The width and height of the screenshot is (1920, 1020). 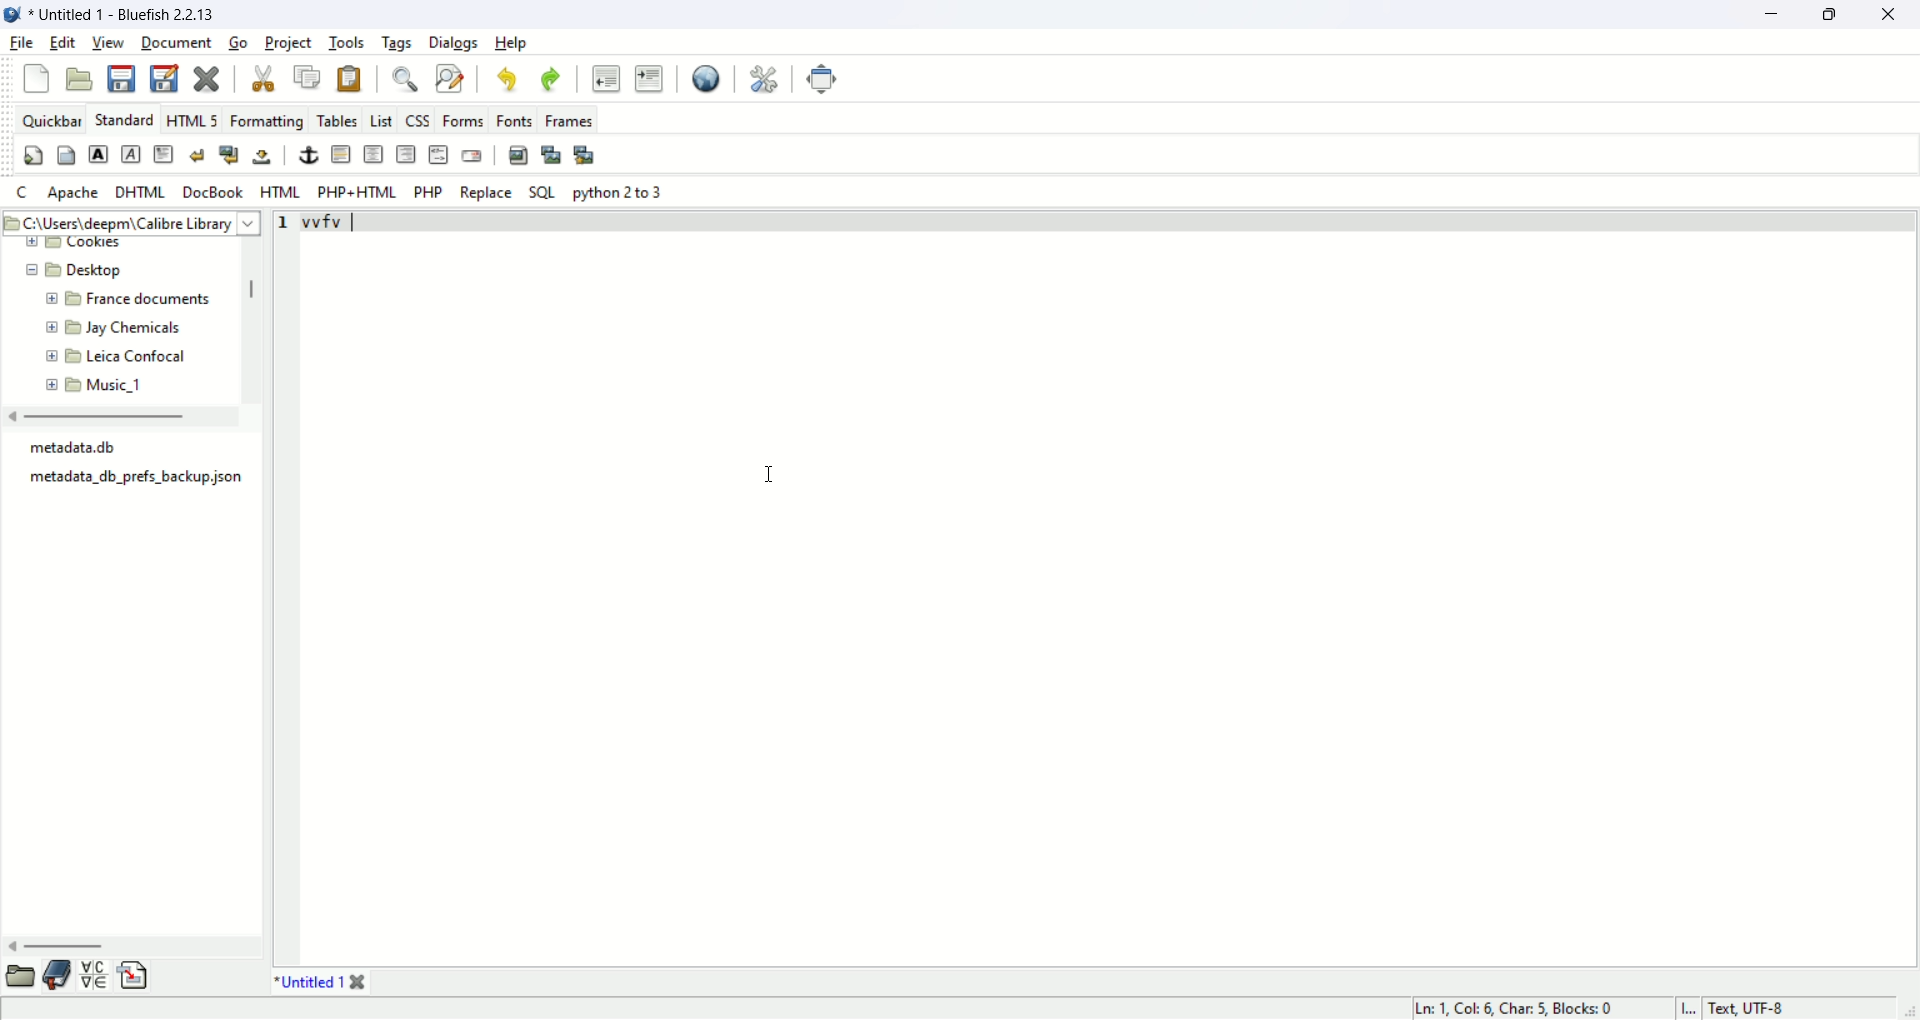 I want to click on folder name, so click(x=122, y=383).